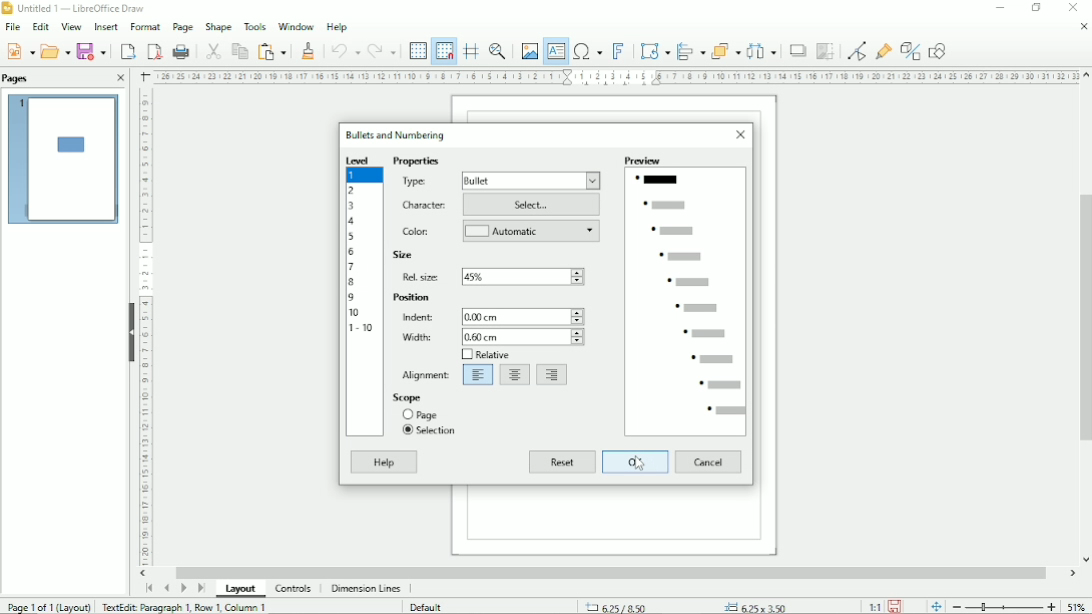 The height and width of the screenshot is (614, 1092). Describe the element at coordinates (755, 605) in the screenshot. I see `6.25x3.50` at that location.